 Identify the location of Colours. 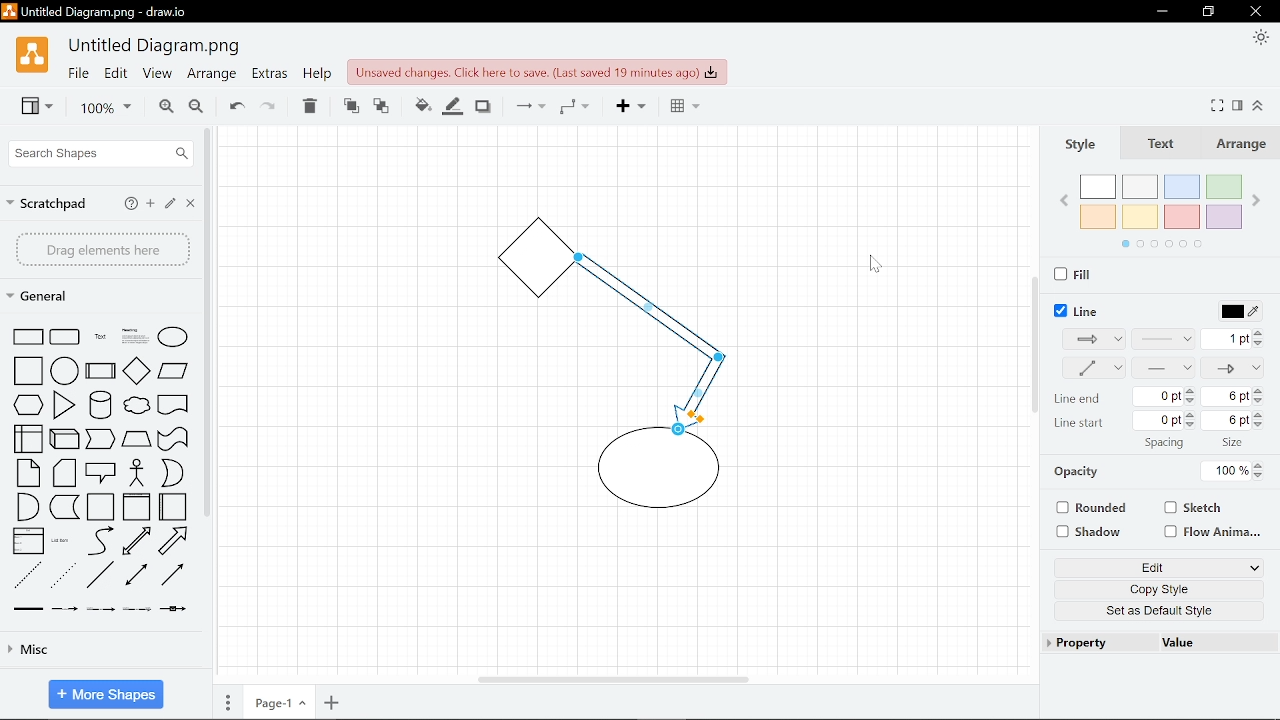
(1168, 209).